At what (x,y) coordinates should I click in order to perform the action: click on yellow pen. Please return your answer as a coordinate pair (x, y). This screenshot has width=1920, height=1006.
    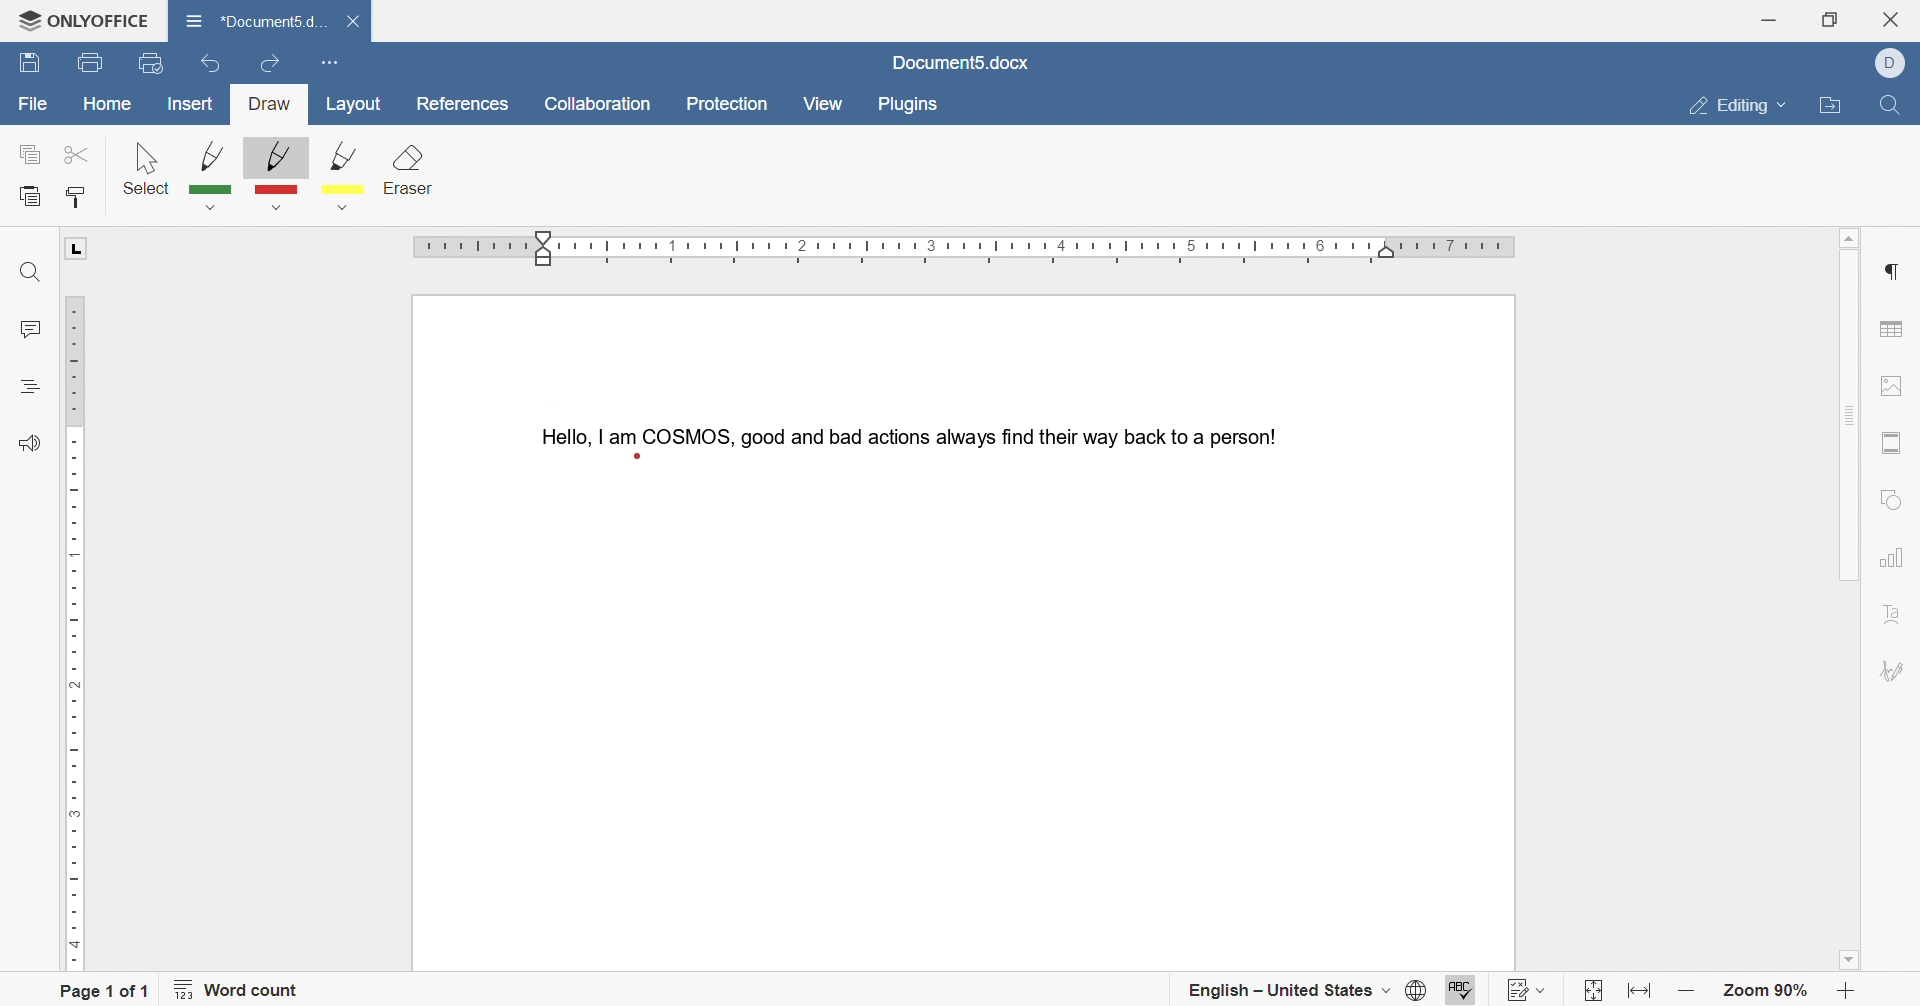
    Looking at the image, I should click on (351, 179).